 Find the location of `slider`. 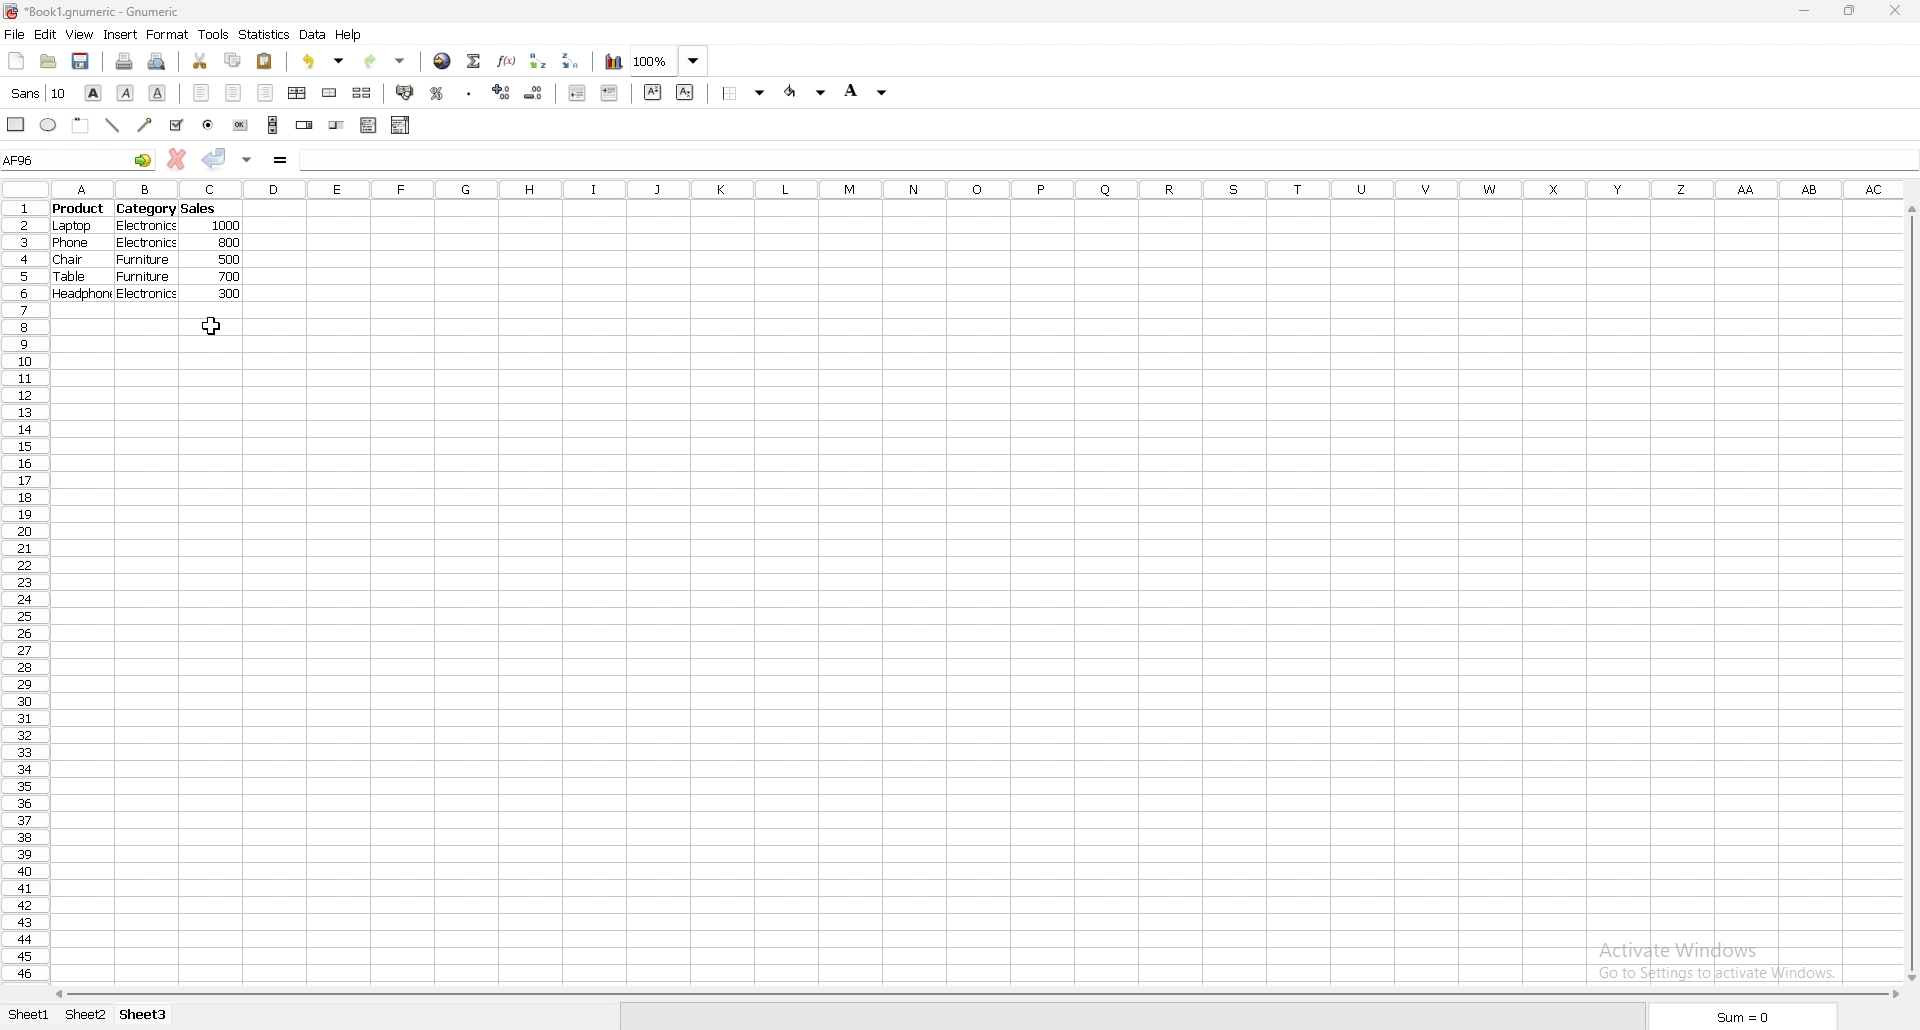

slider is located at coordinates (336, 127).